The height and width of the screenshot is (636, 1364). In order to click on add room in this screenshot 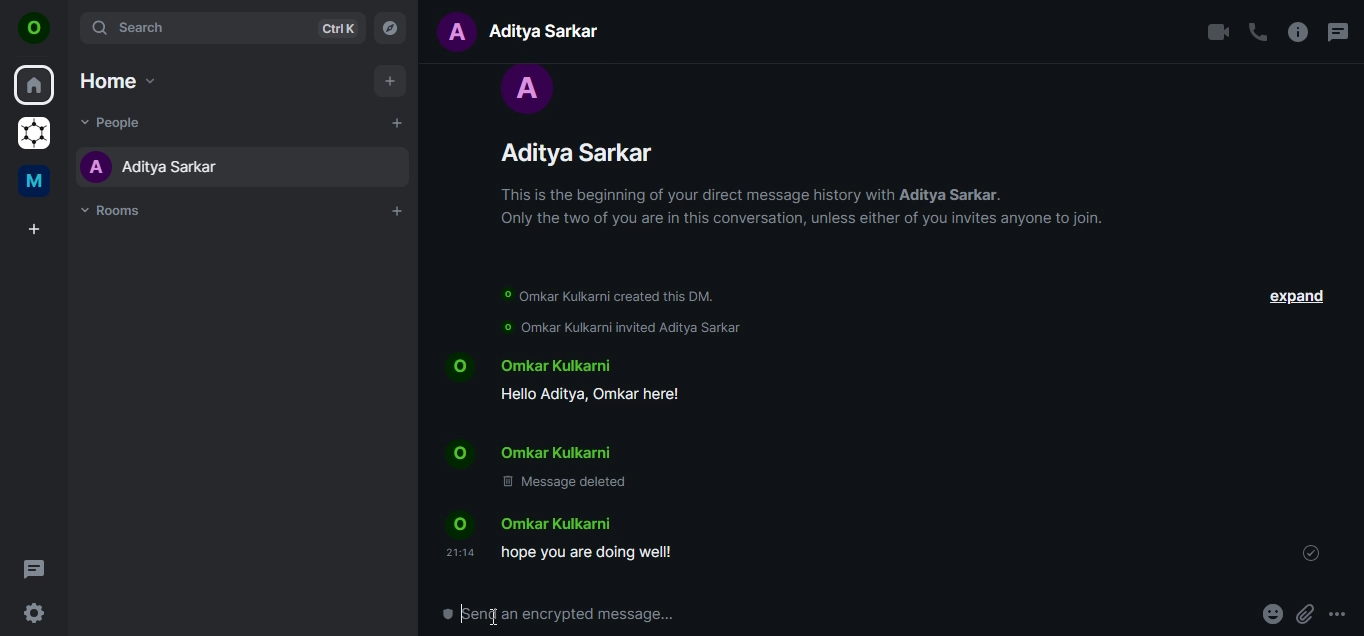, I will do `click(396, 211)`.